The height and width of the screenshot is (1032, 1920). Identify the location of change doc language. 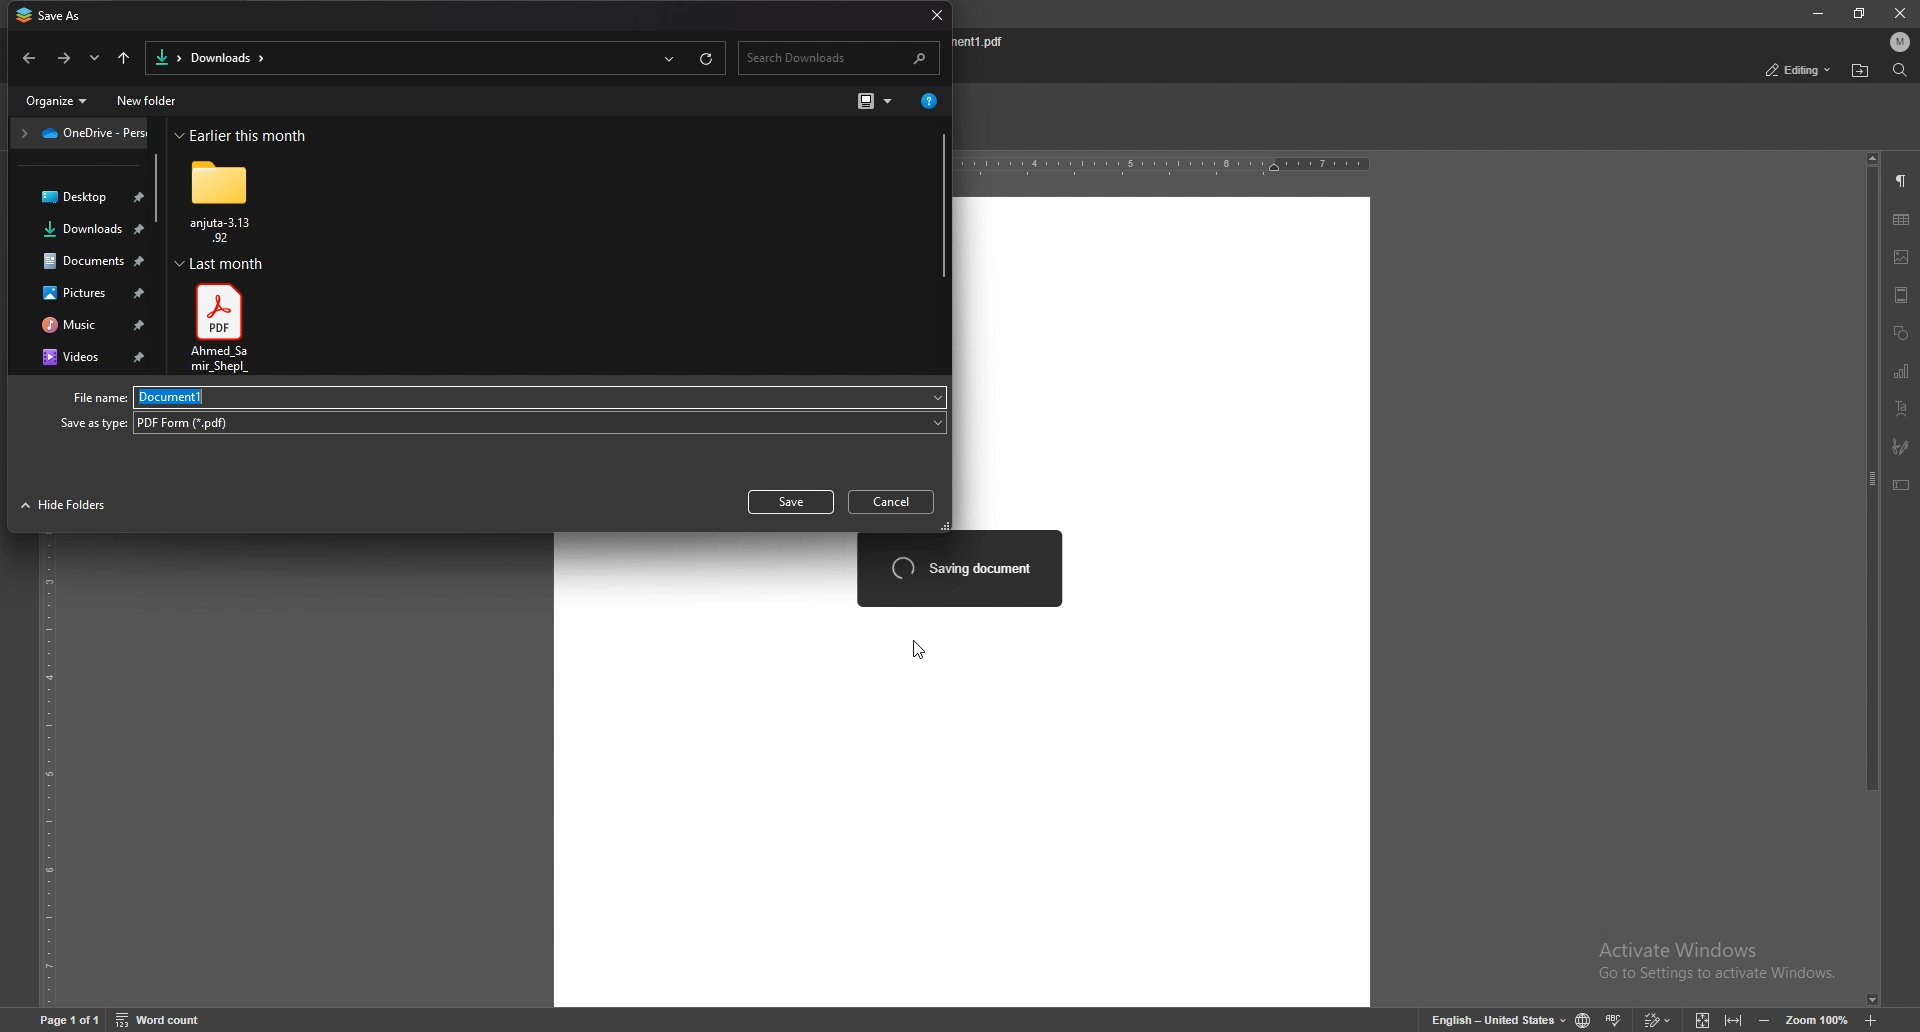
(1584, 1019).